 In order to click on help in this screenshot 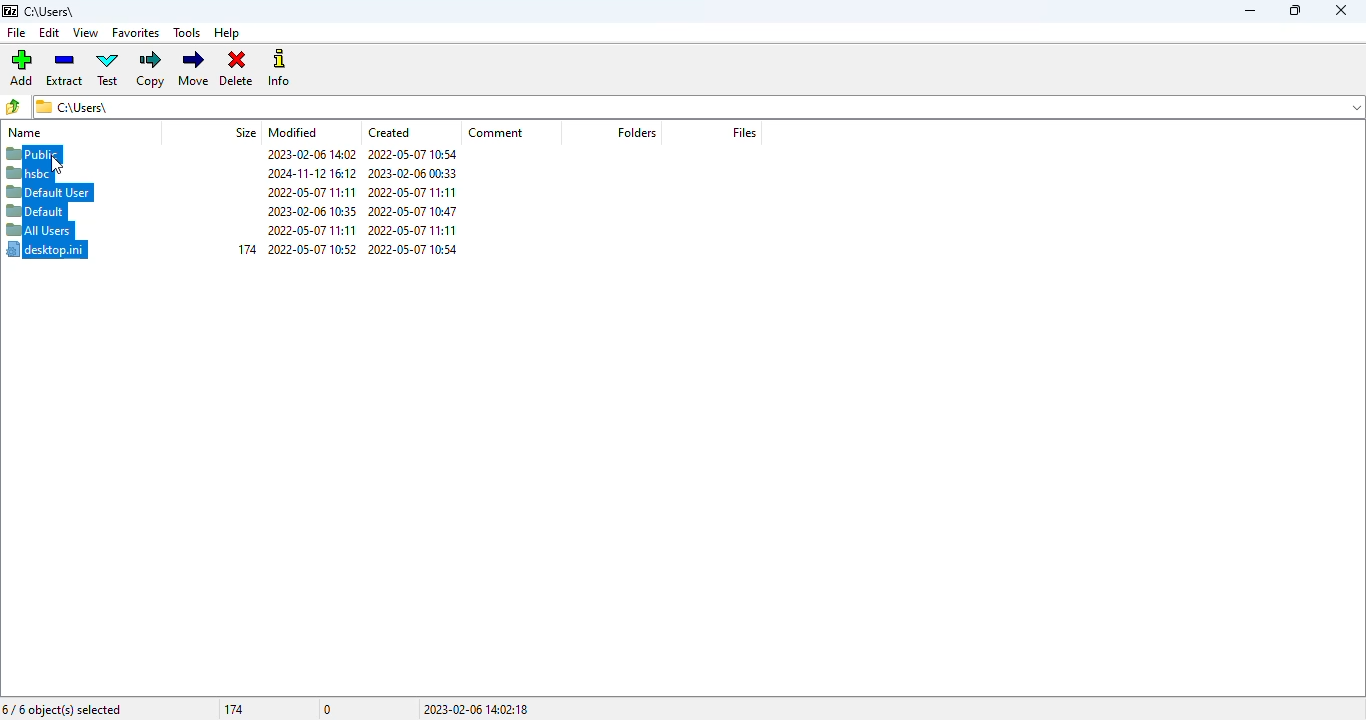, I will do `click(227, 33)`.